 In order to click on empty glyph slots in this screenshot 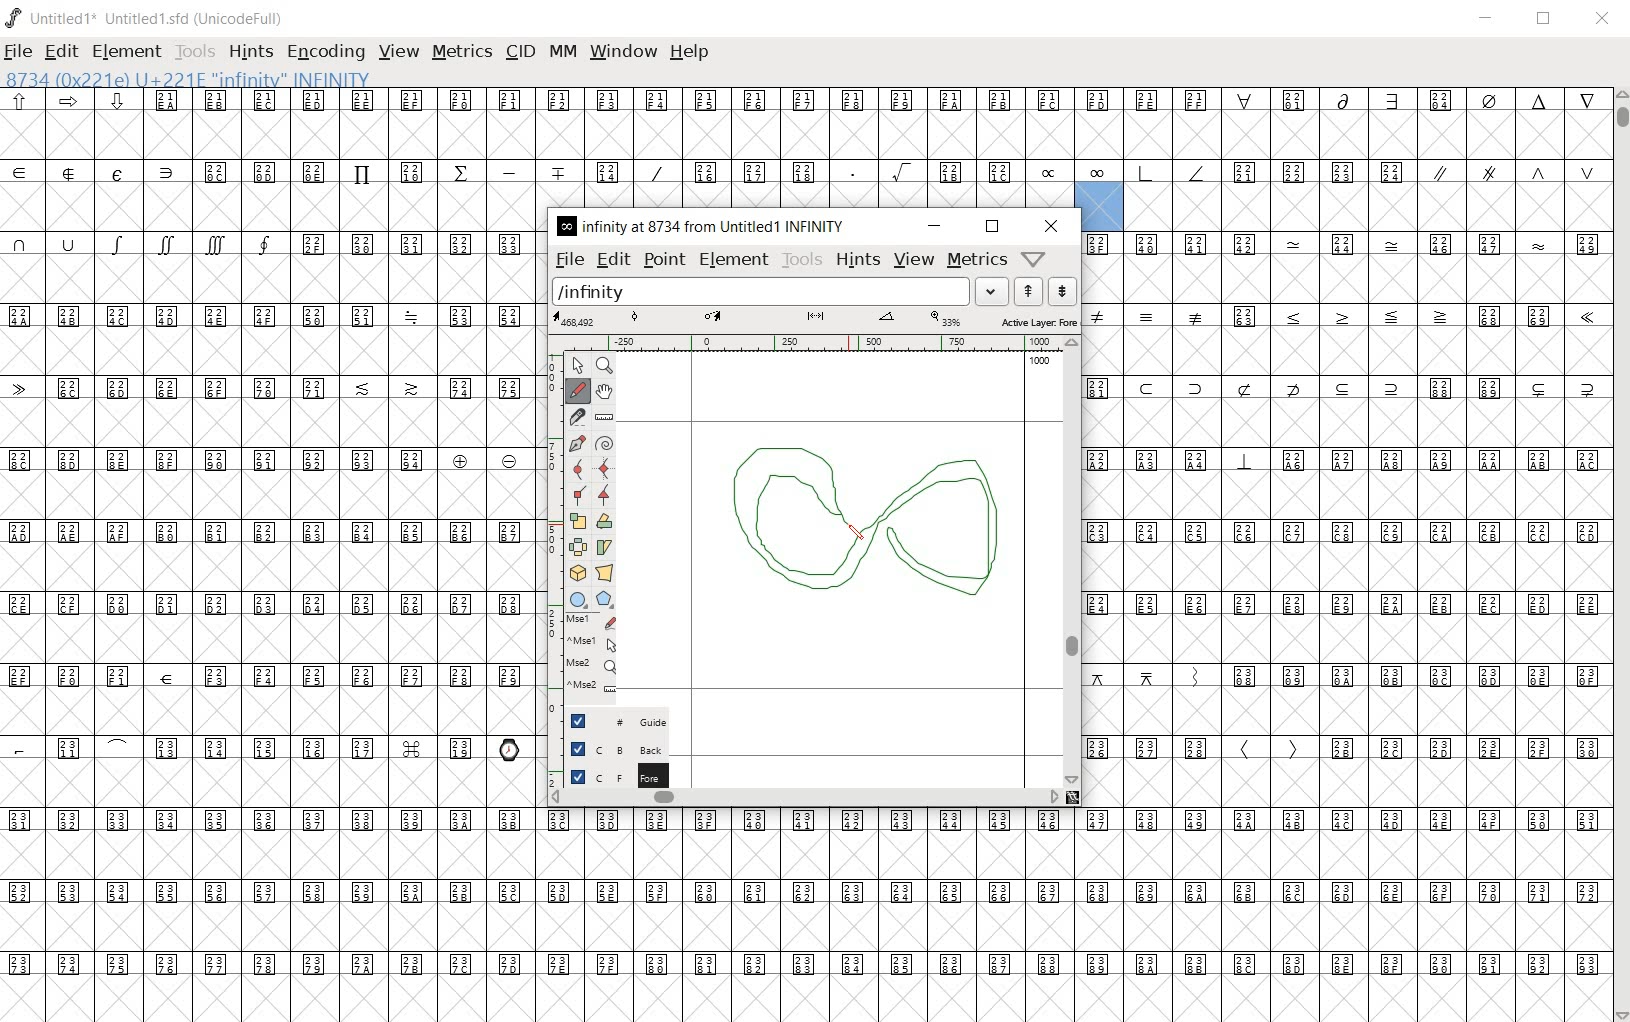, I will do `click(268, 207)`.